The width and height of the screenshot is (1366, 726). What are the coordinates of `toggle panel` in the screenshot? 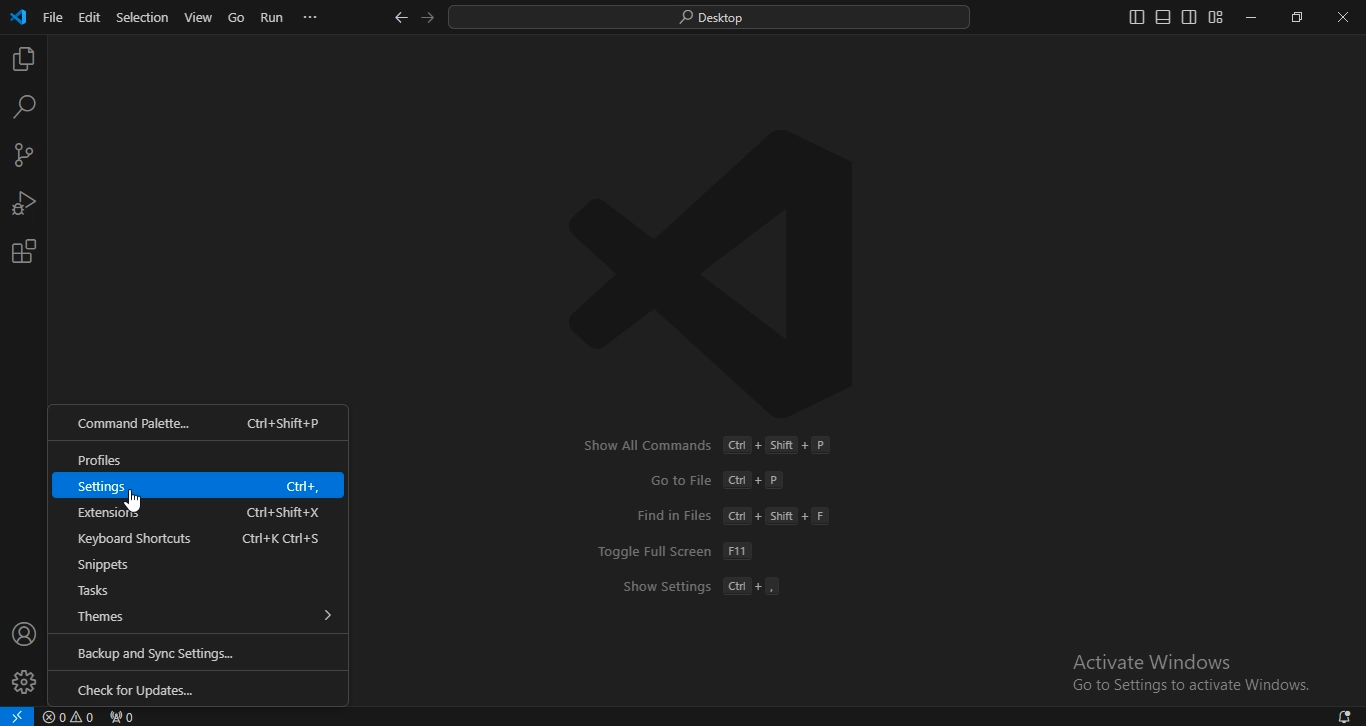 It's located at (1161, 16).